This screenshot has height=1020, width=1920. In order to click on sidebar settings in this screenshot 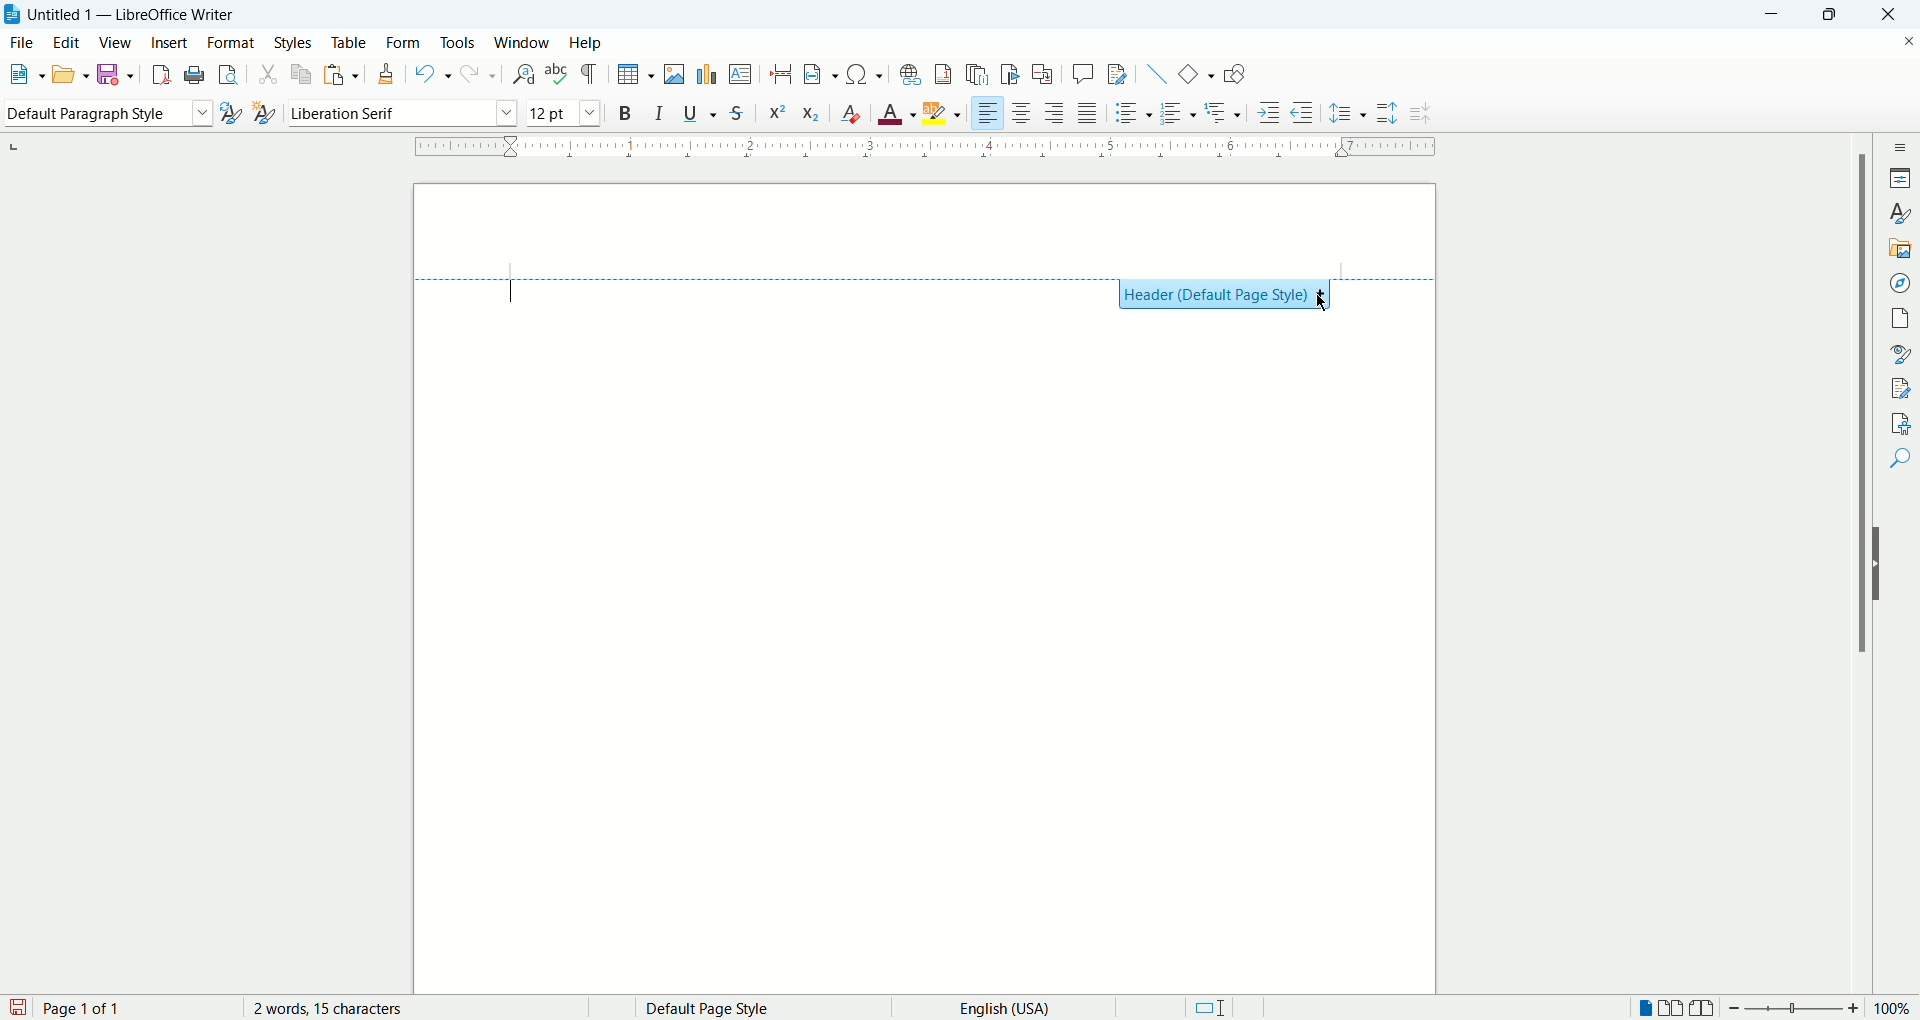, I will do `click(1903, 148)`.